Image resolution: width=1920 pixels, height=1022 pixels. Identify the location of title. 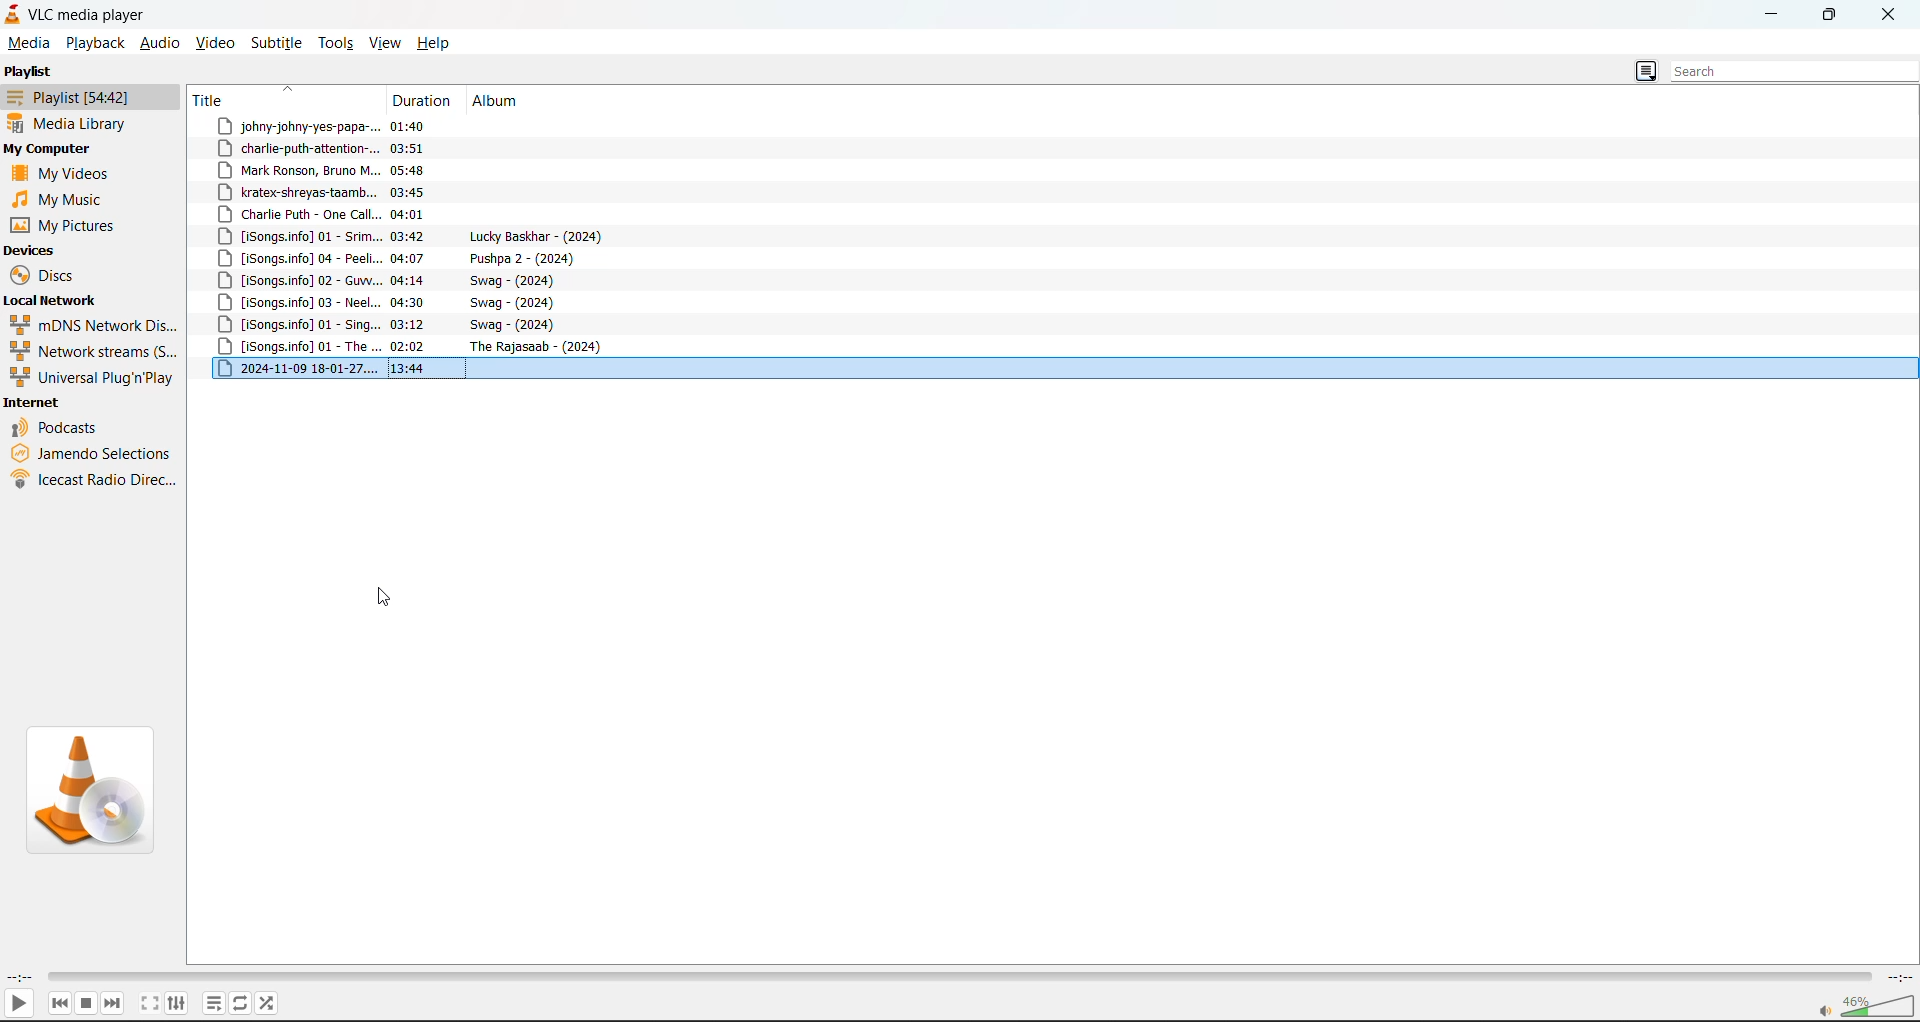
(216, 100).